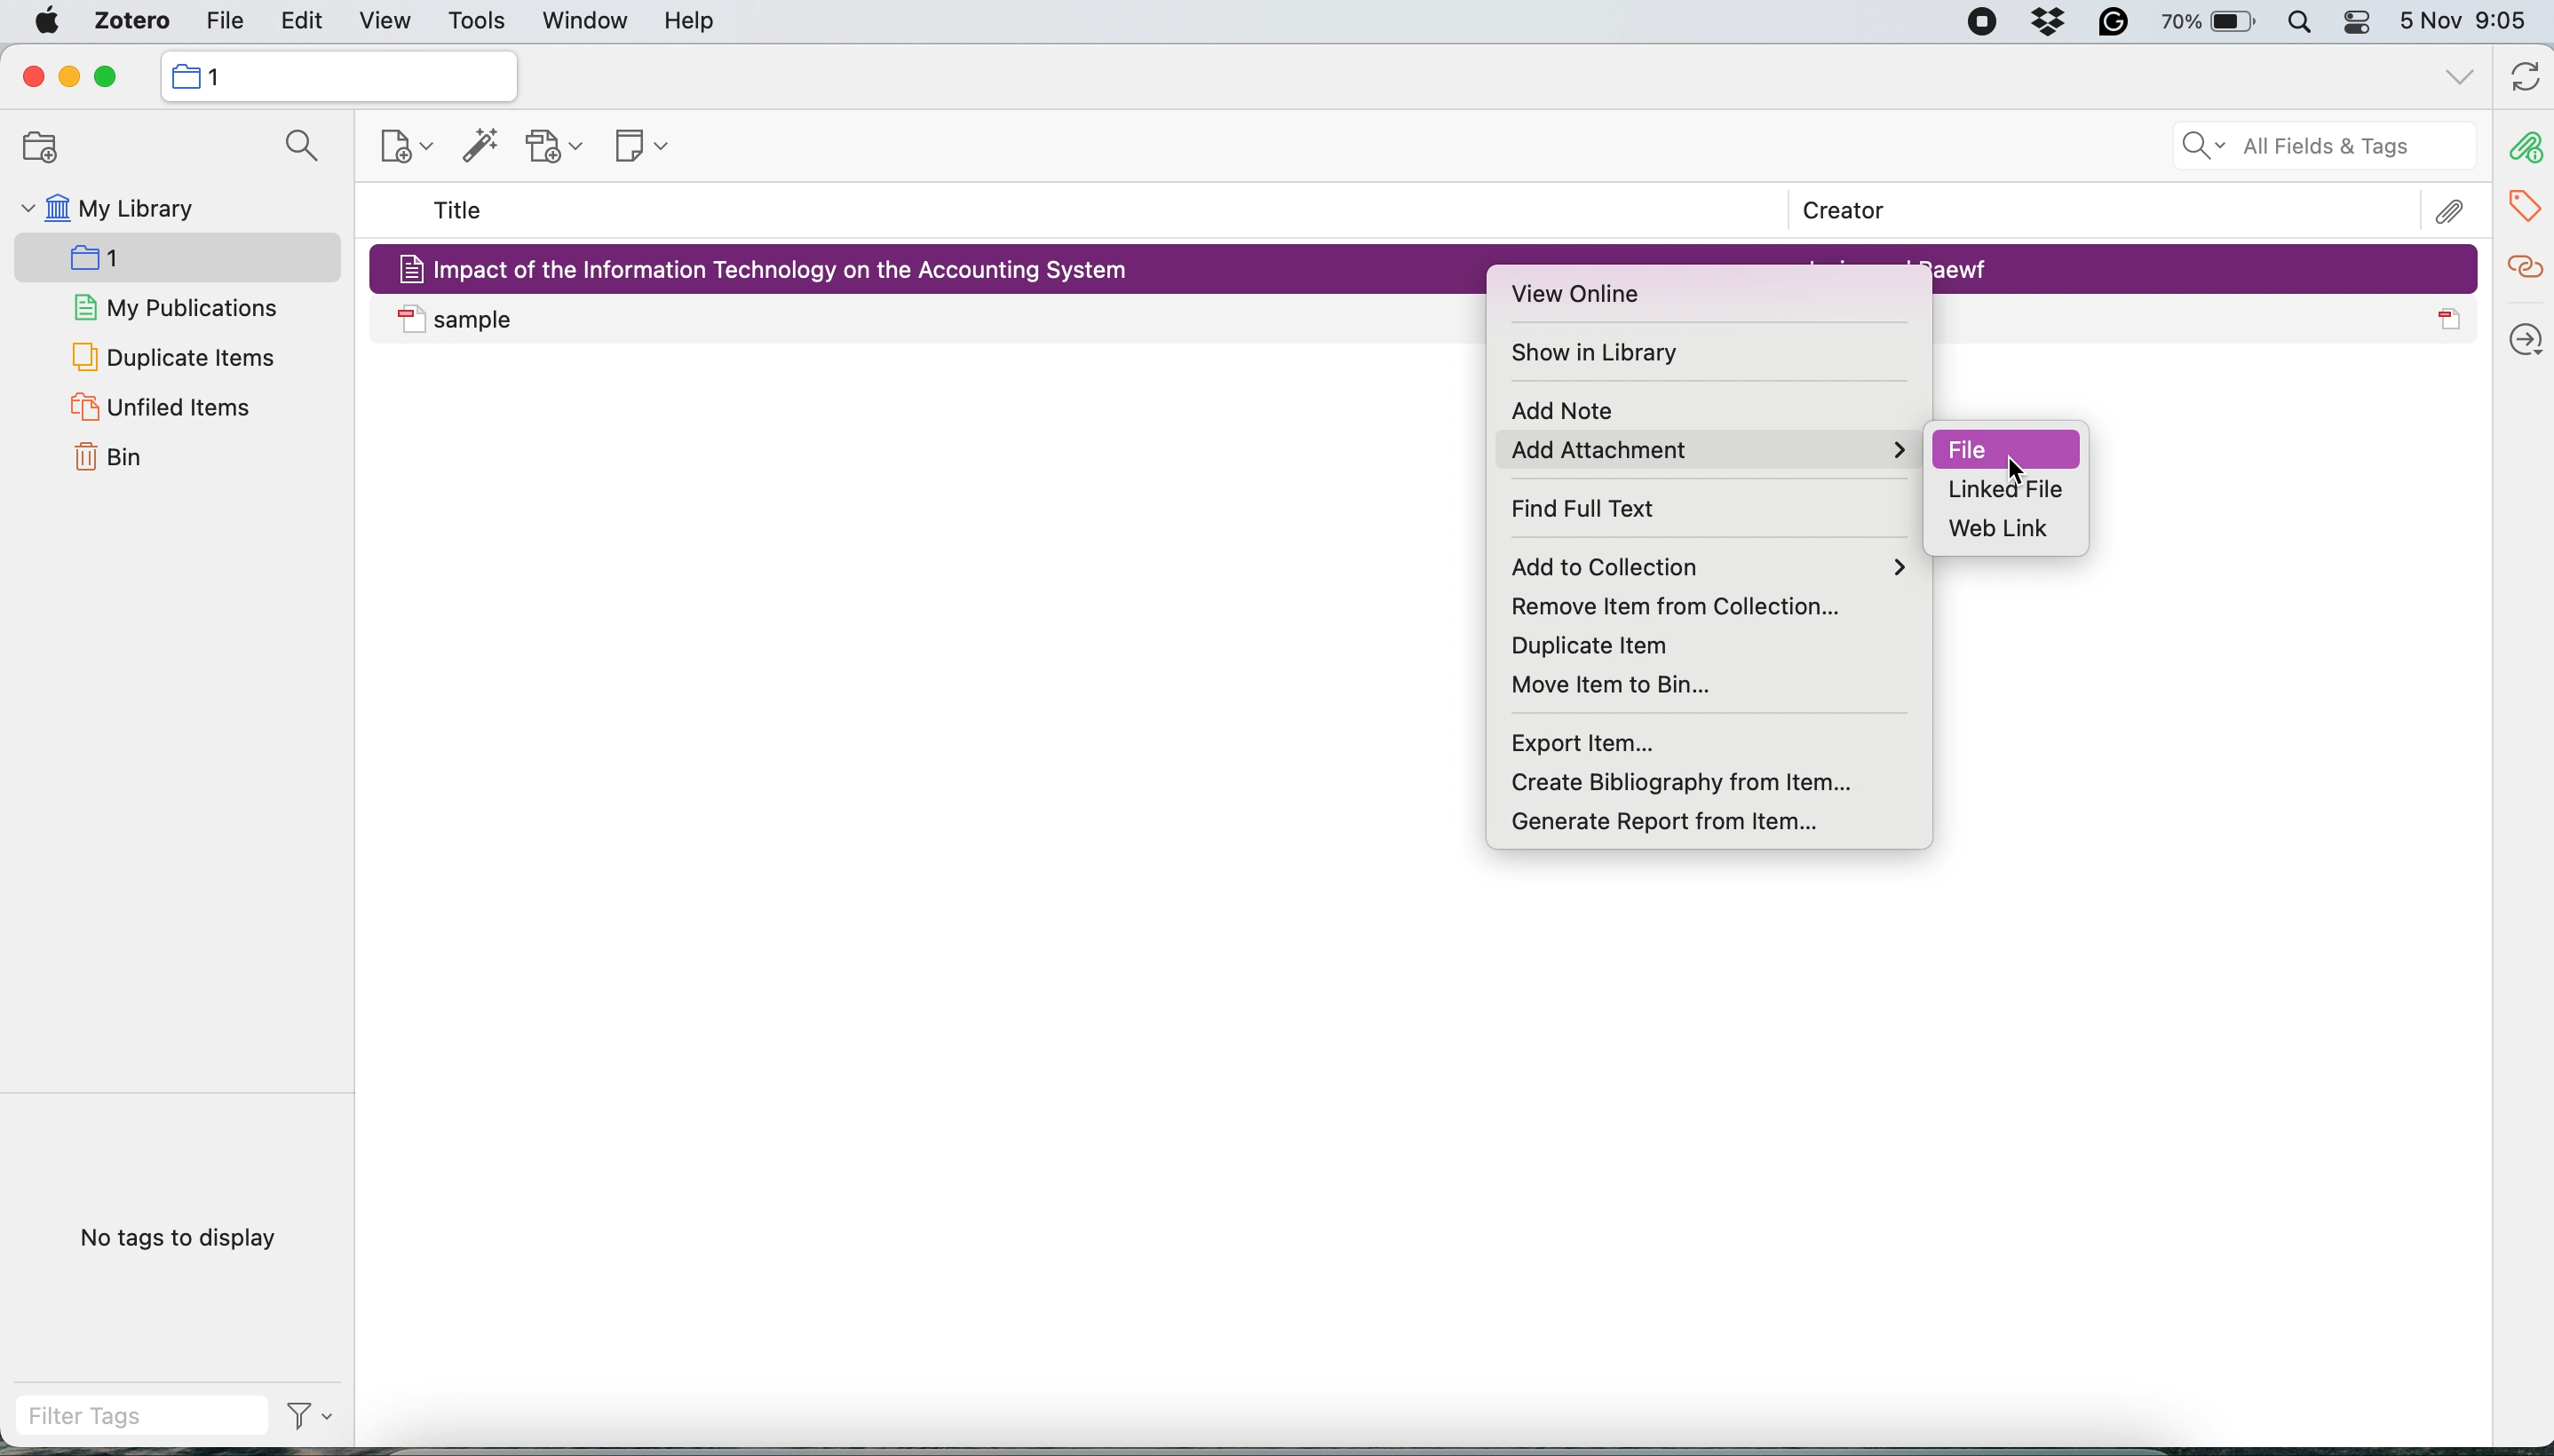  I want to click on cursor, so click(2018, 472).